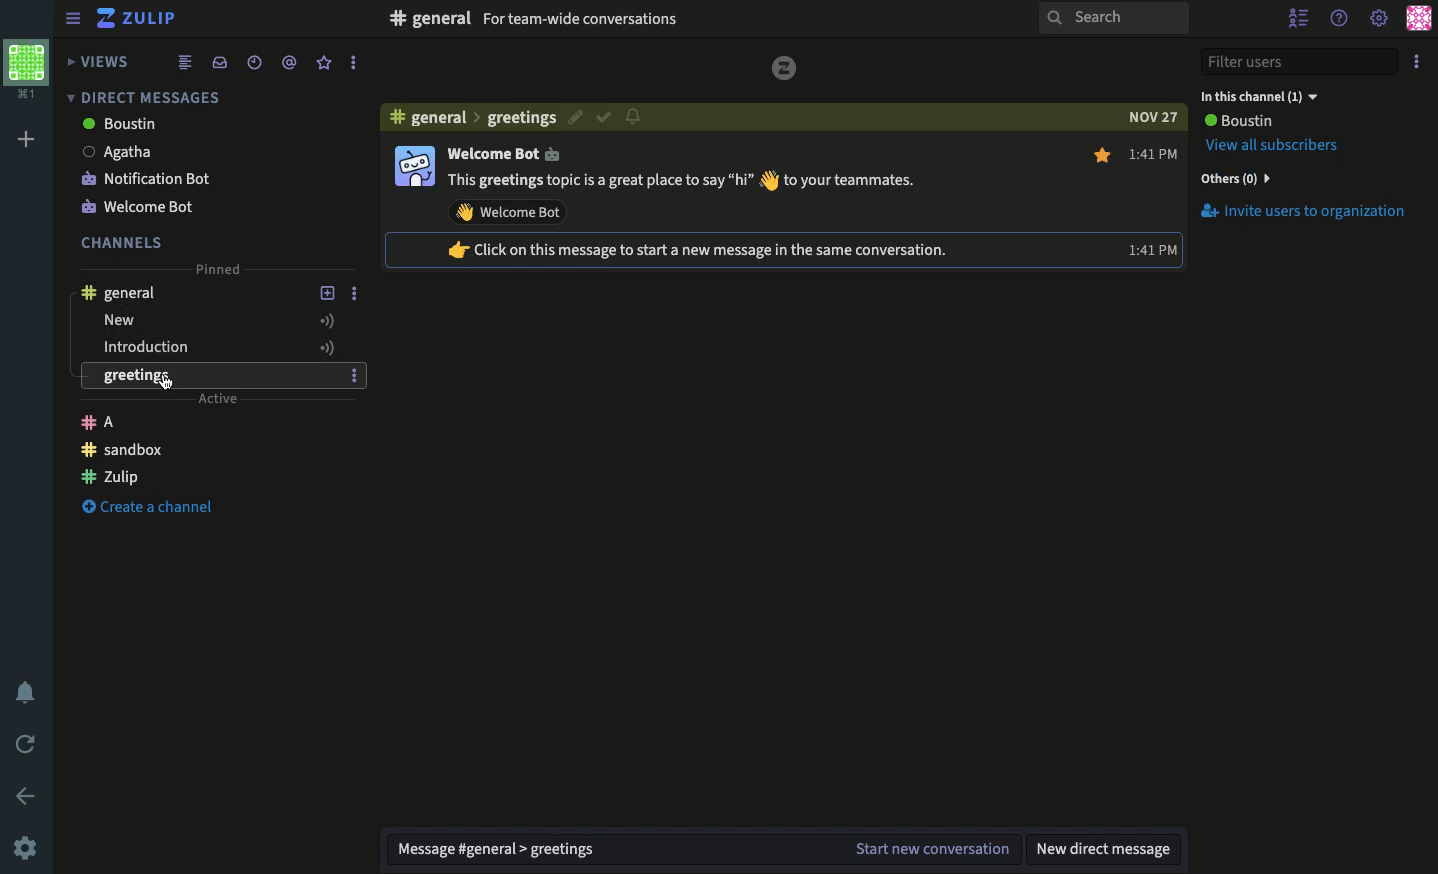 The height and width of the screenshot is (874, 1438). Describe the element at coordinates (431, 17) in the screenshot. I see `#general` at that location.